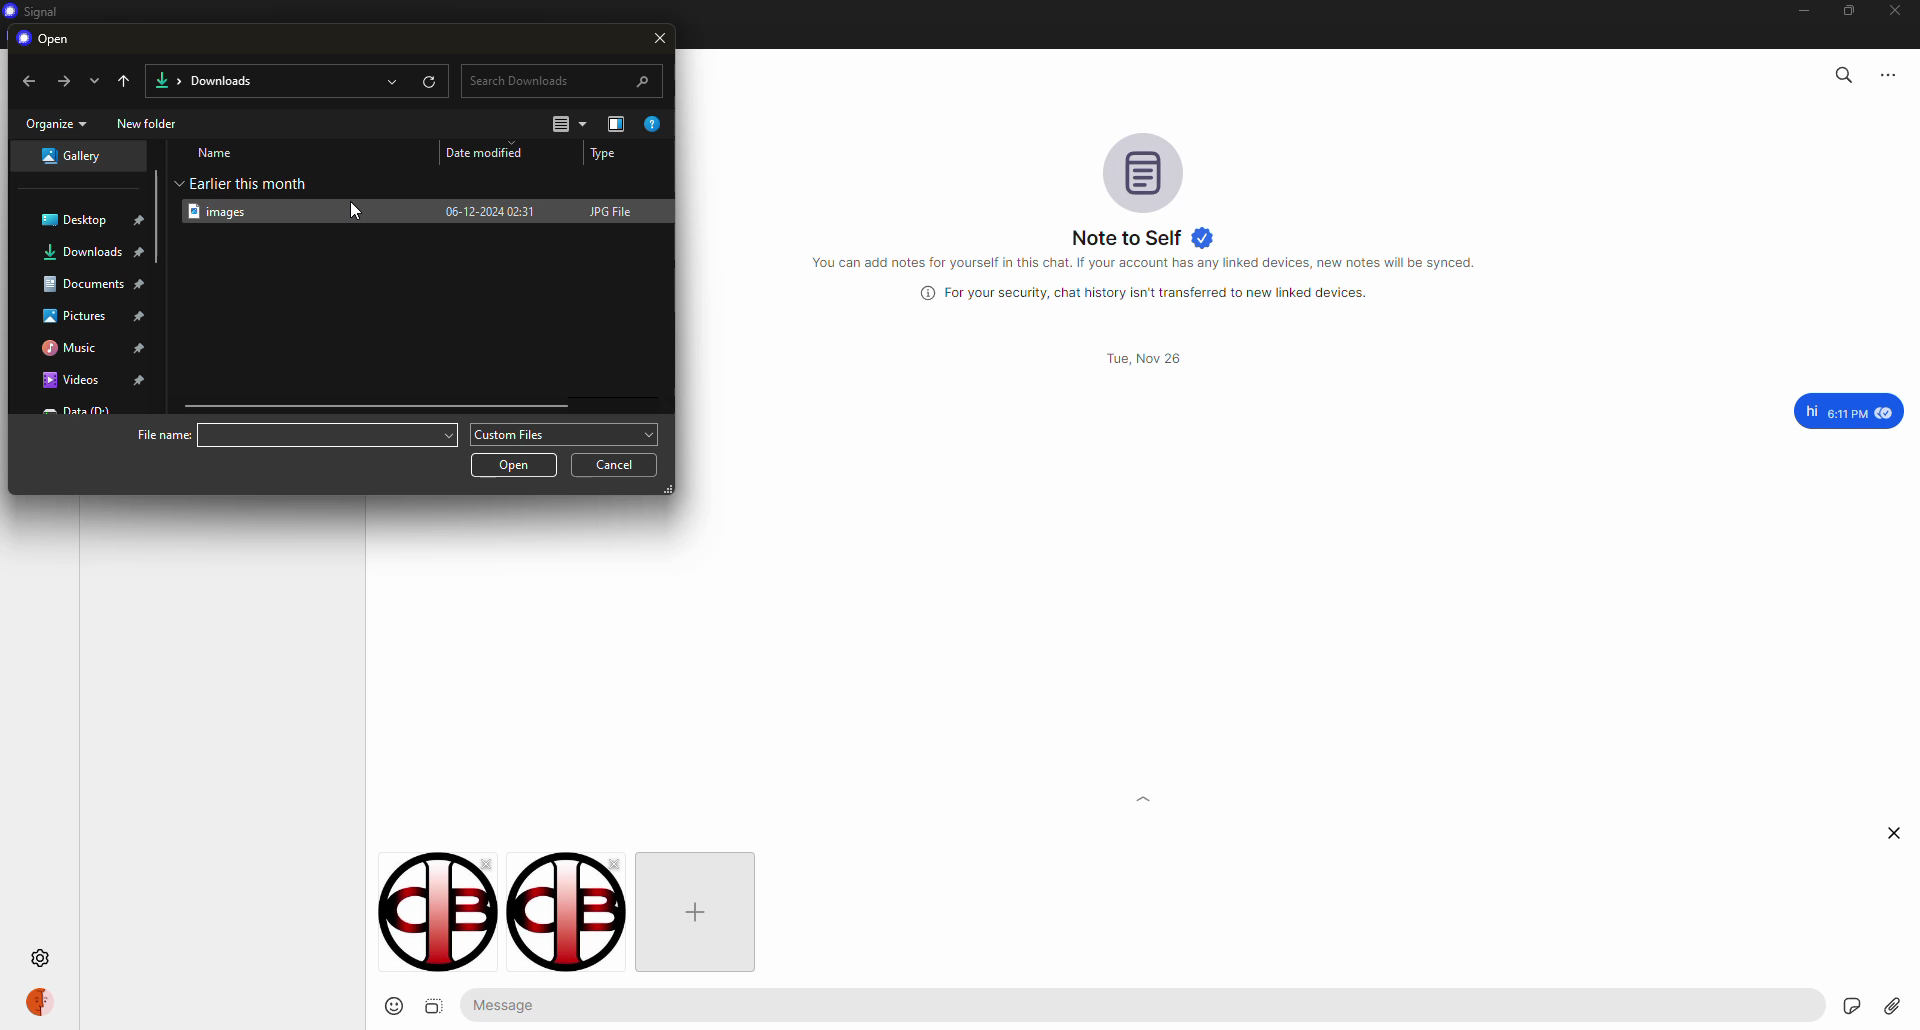 The height and width of the screenshot is (1030, 1920). Describe the element at coordinates (74, 316) in the screenshot. I see `location` at that location.